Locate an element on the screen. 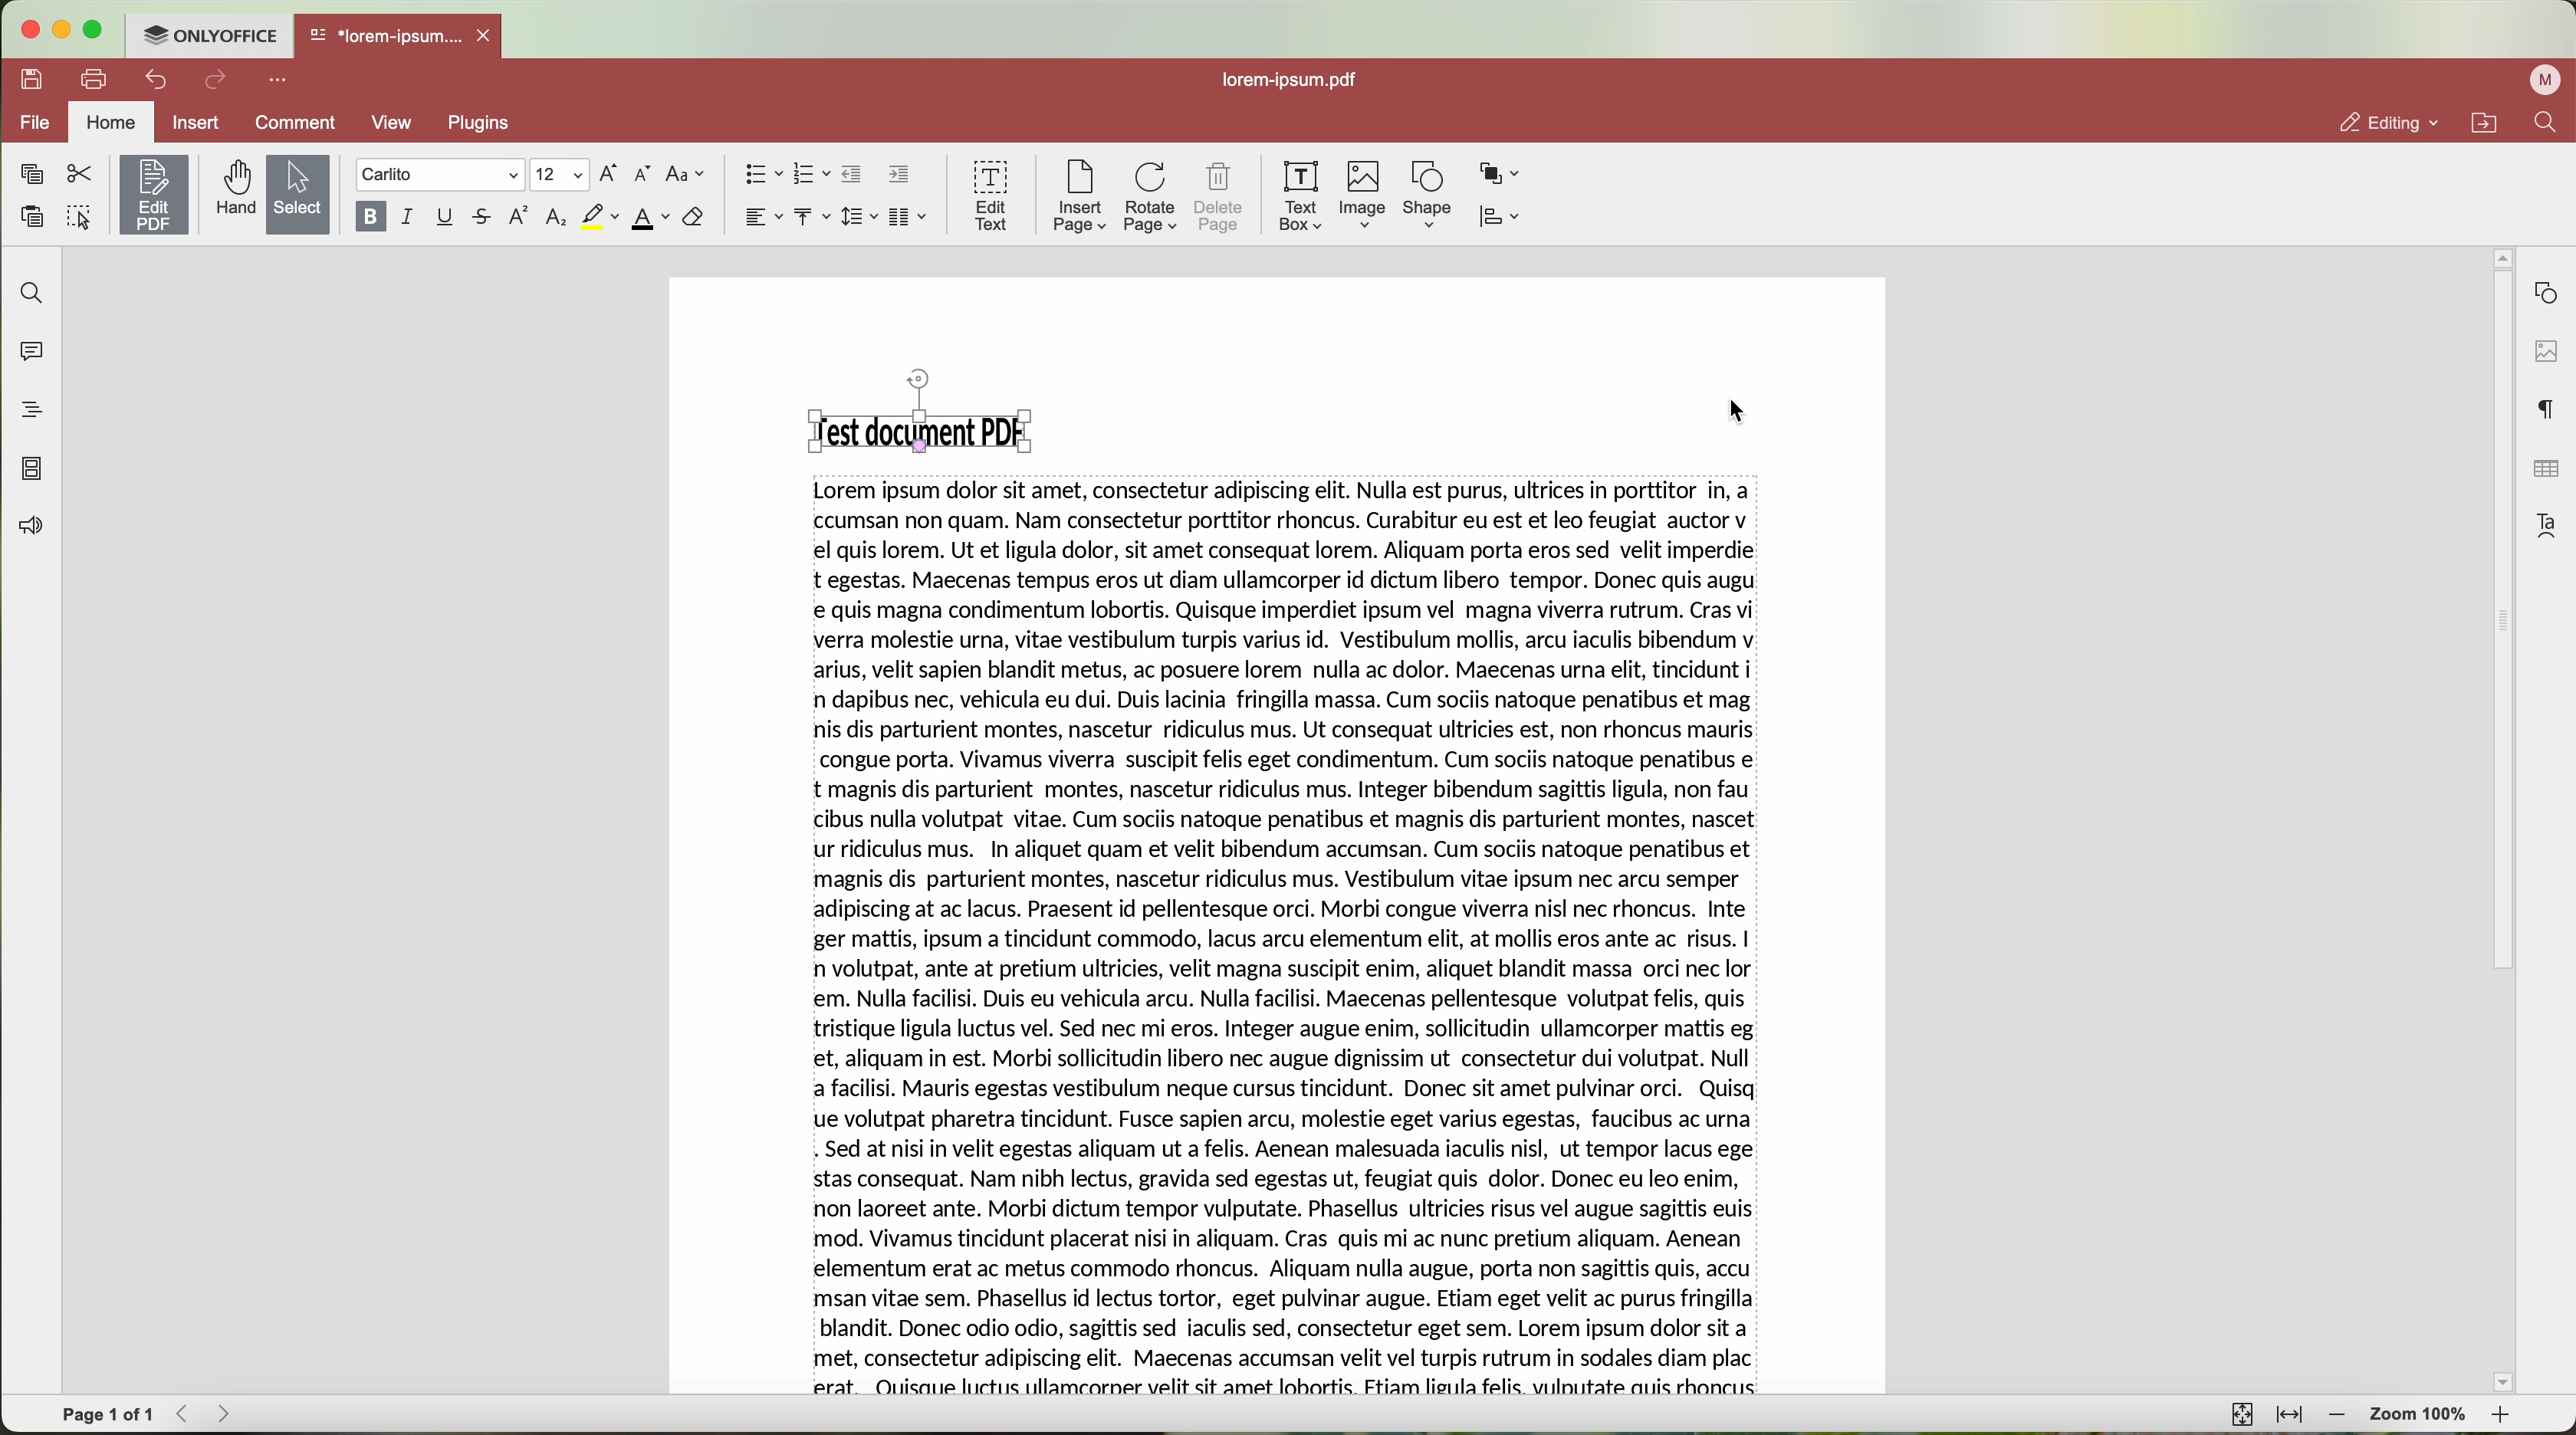 The image size is (2576, 1435). highlight color is located at coordinates (599, 217).